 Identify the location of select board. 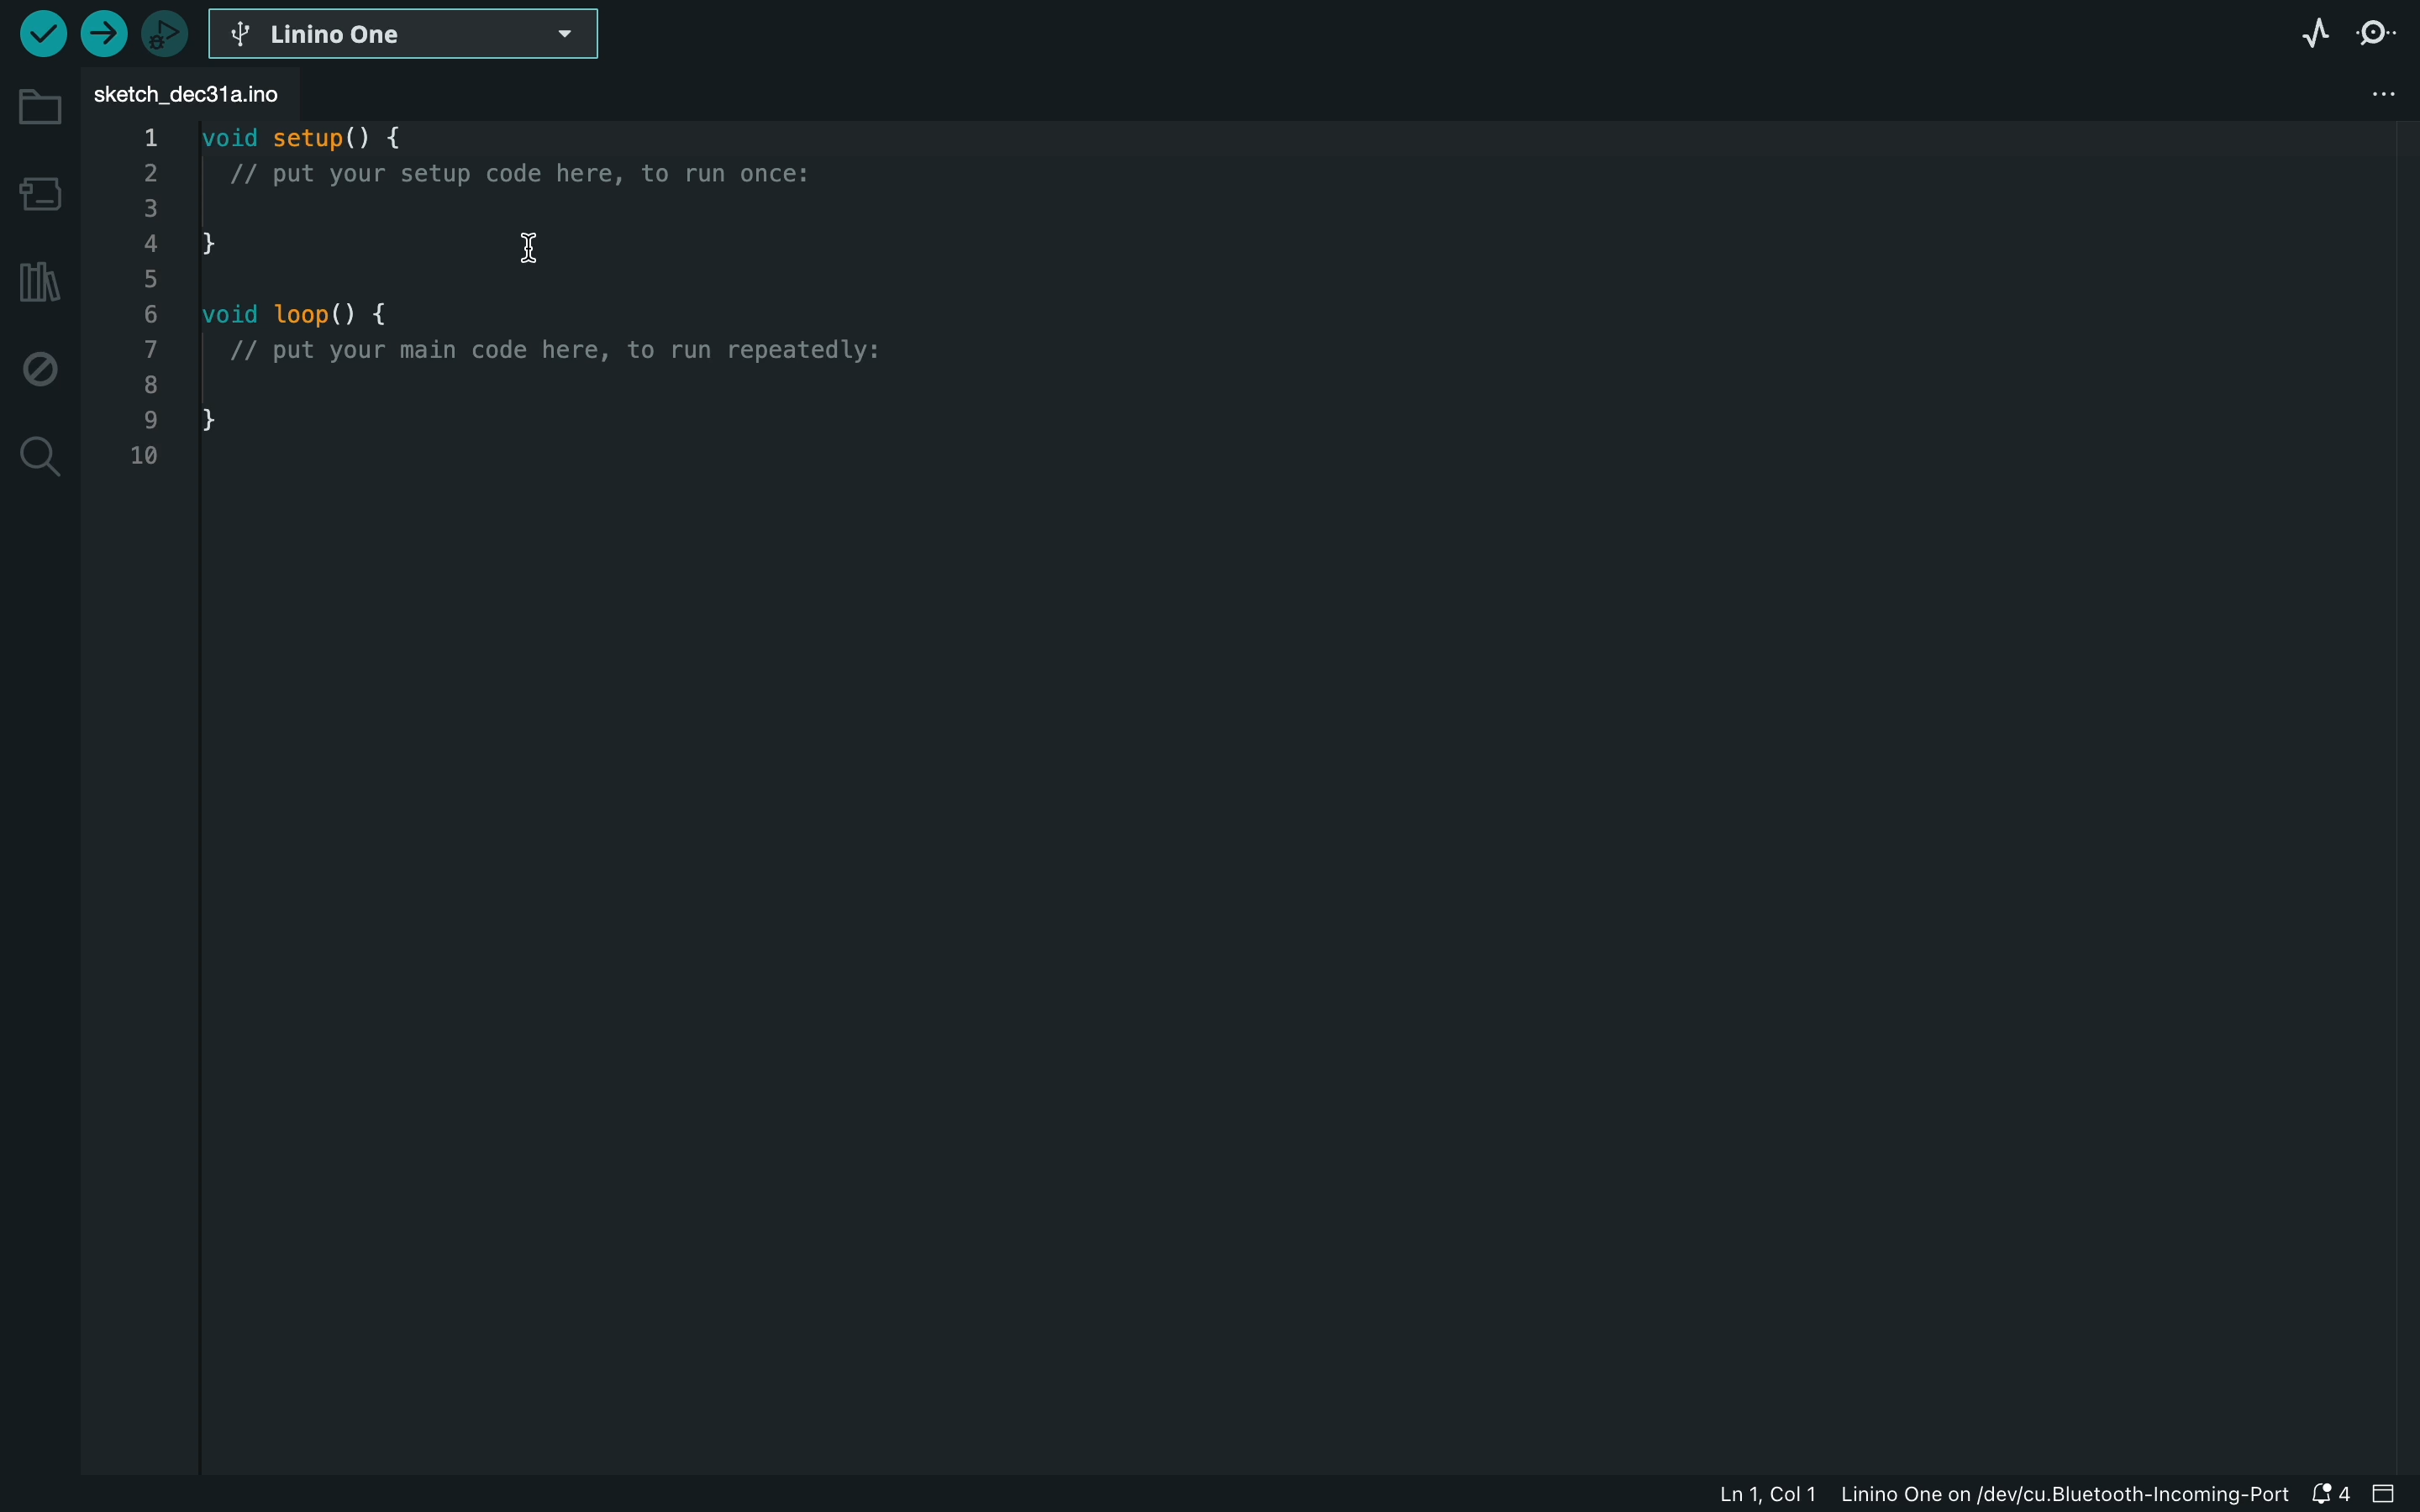
(418, 39).